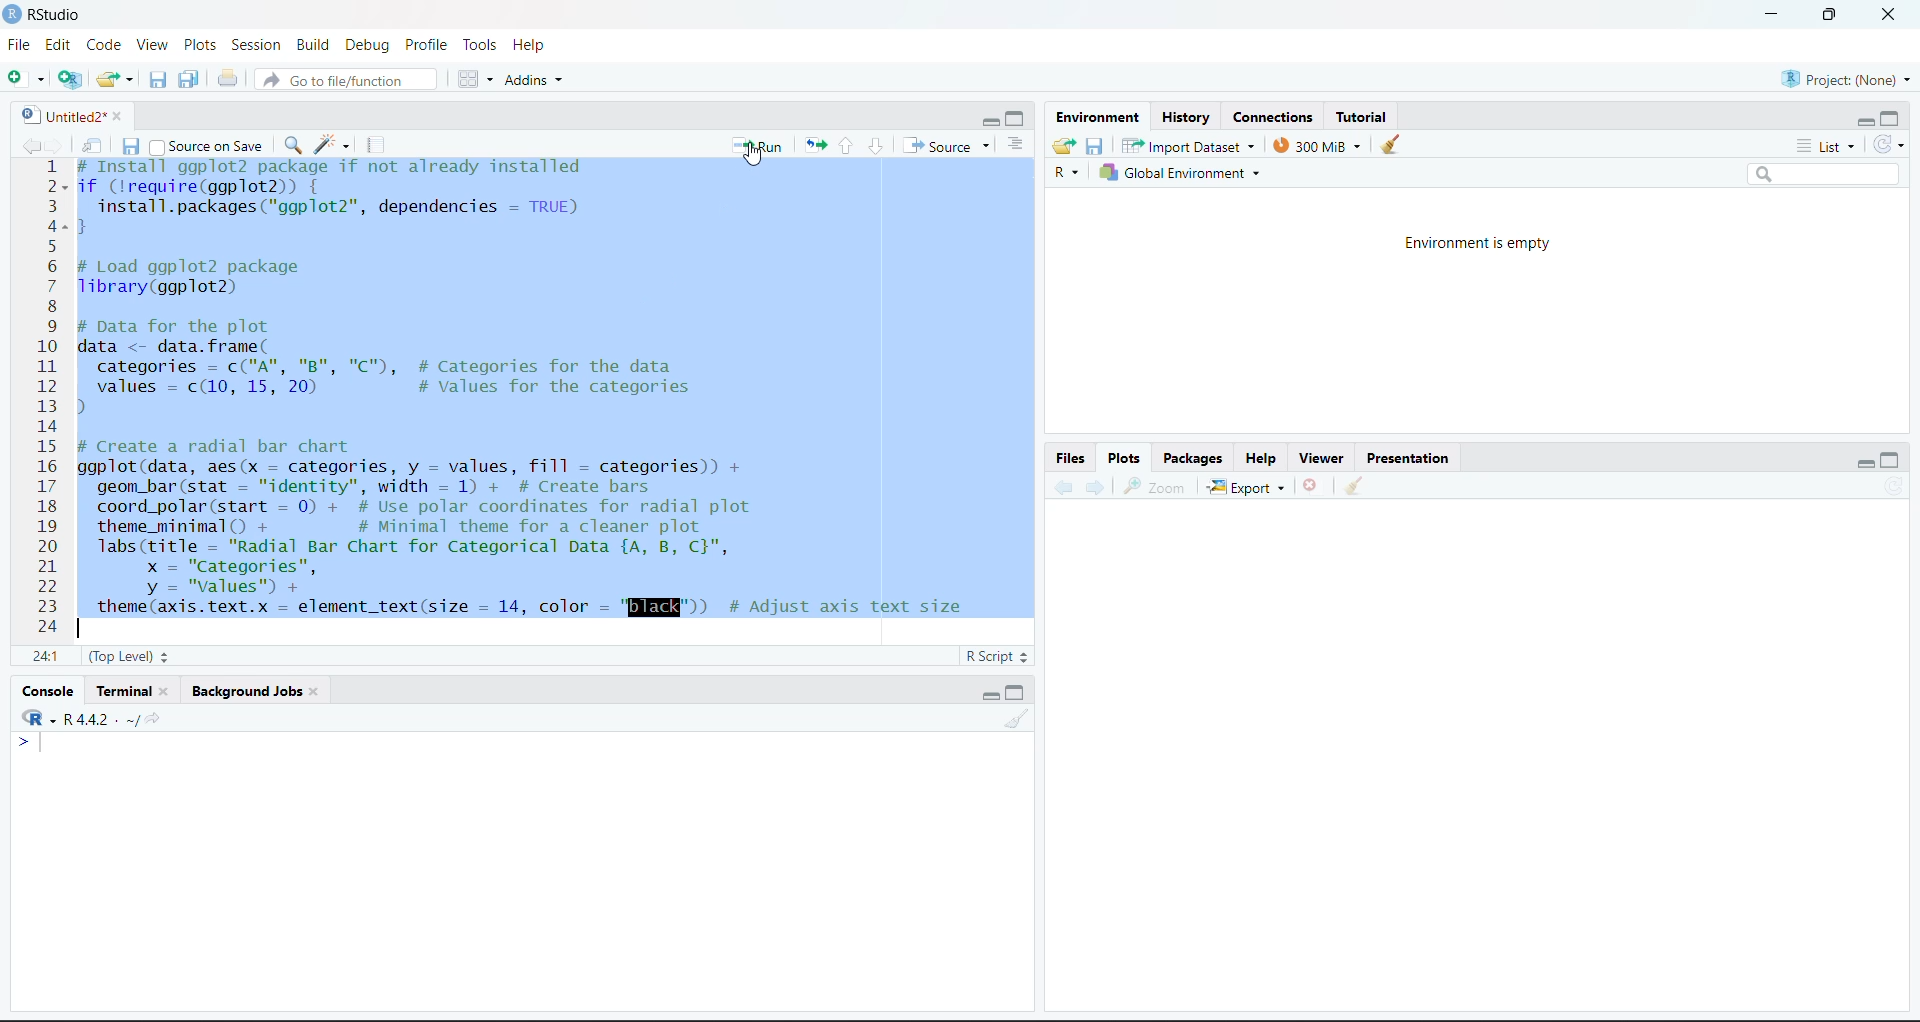 Image resolution: width=1920 pixels, height=1022 pixels. I want to click on Build, so click(313, 45).